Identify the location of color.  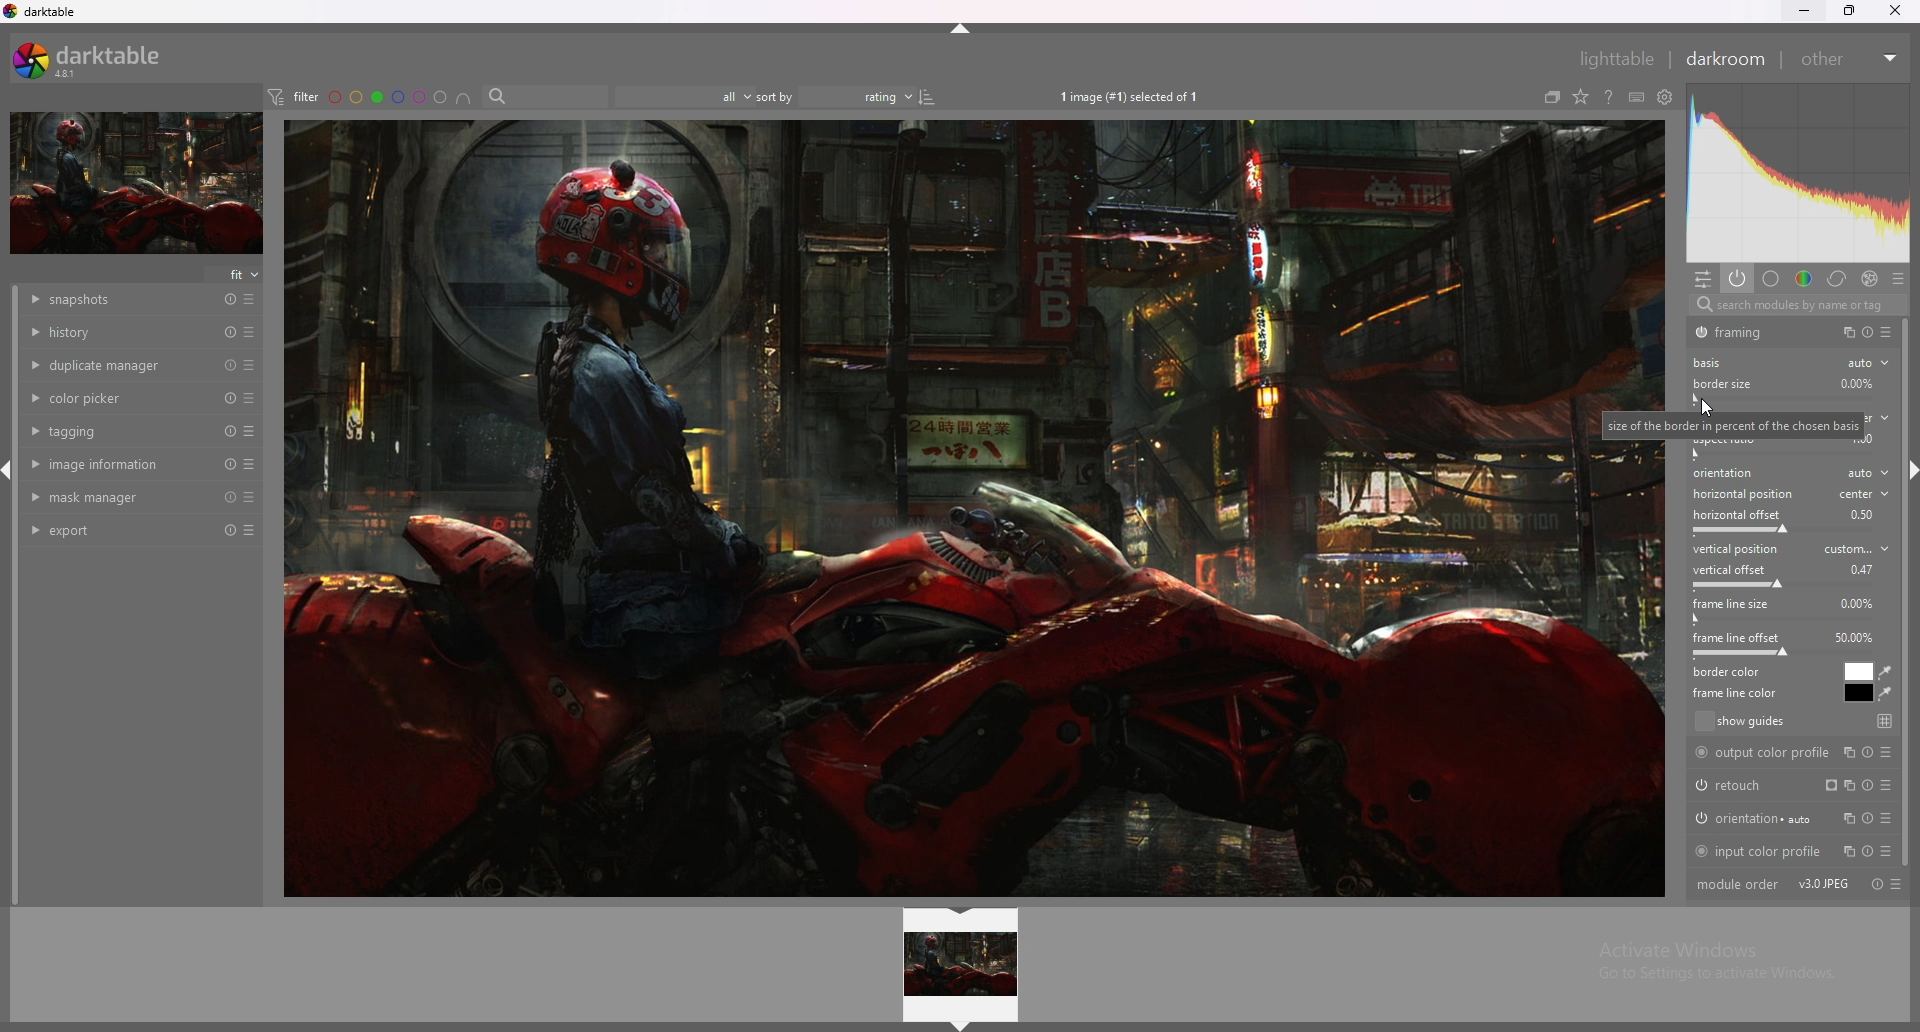
(1804, 277).